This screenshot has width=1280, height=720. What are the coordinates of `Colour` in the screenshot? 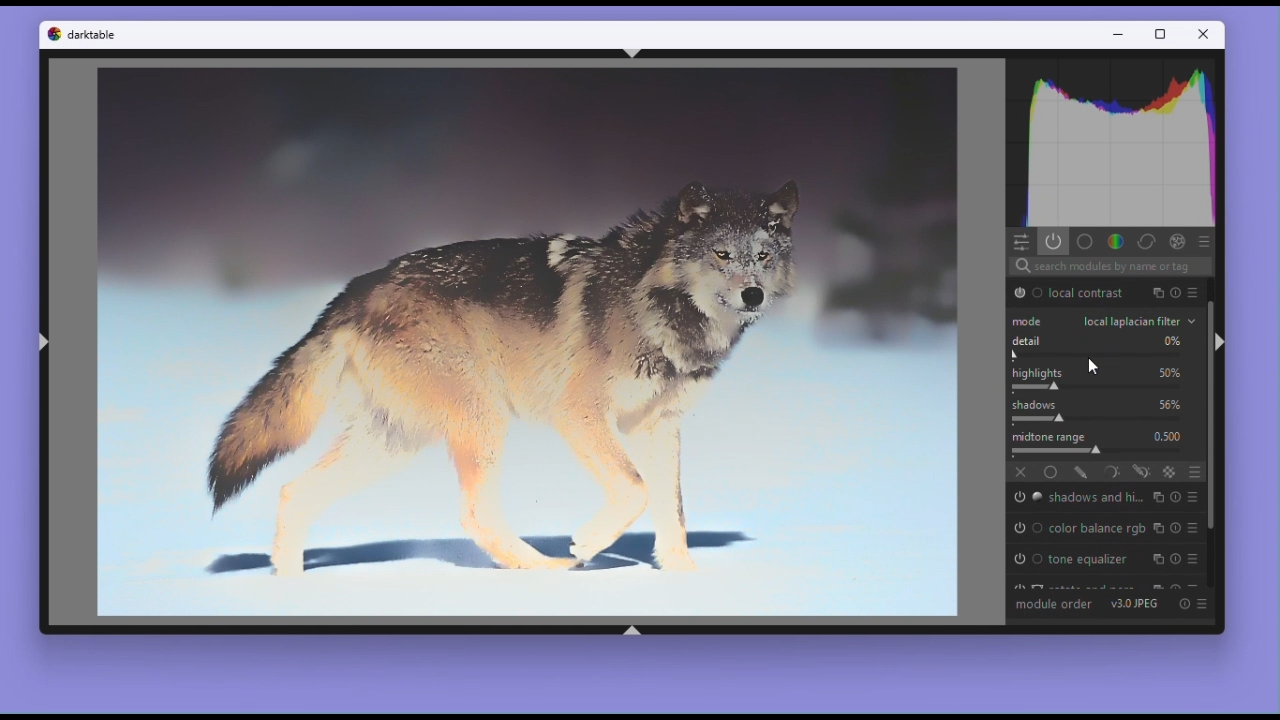 It's located at (1114, 241).